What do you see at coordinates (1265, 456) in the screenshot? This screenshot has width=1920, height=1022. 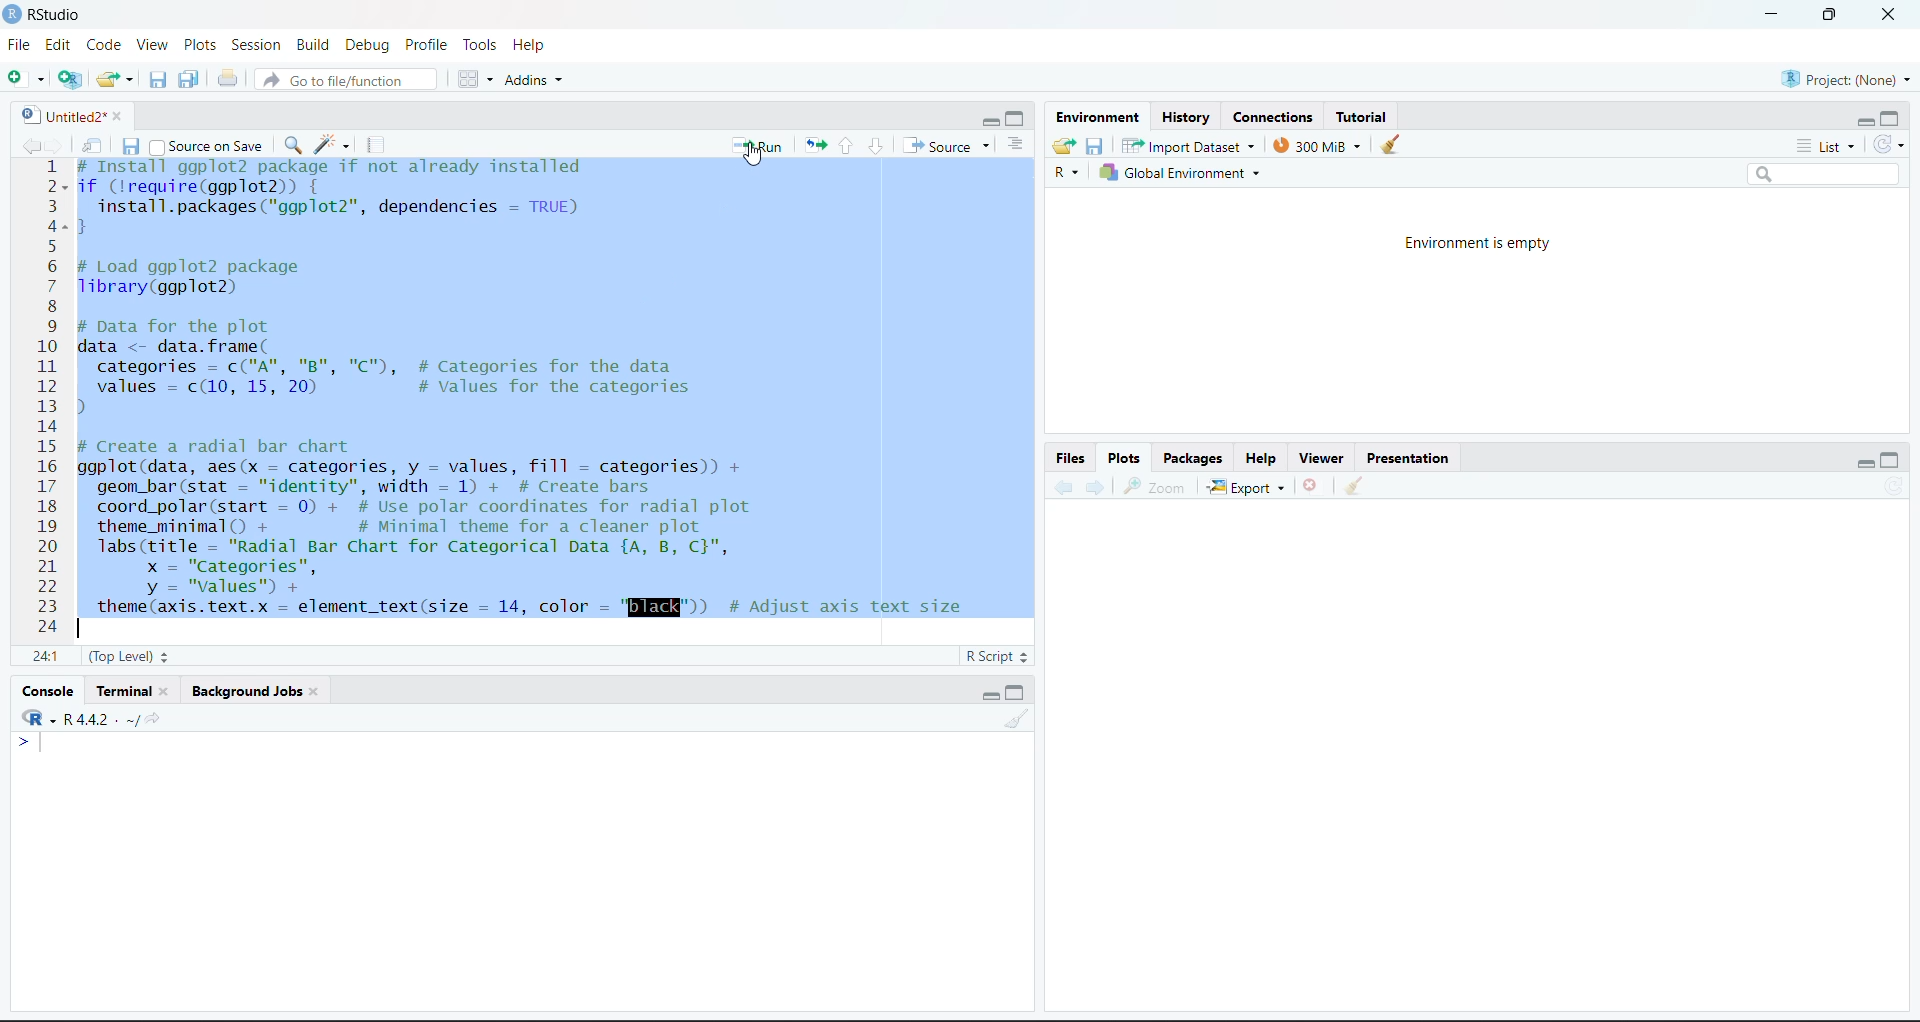 I see `Help` at bounding box center [1265, 456].